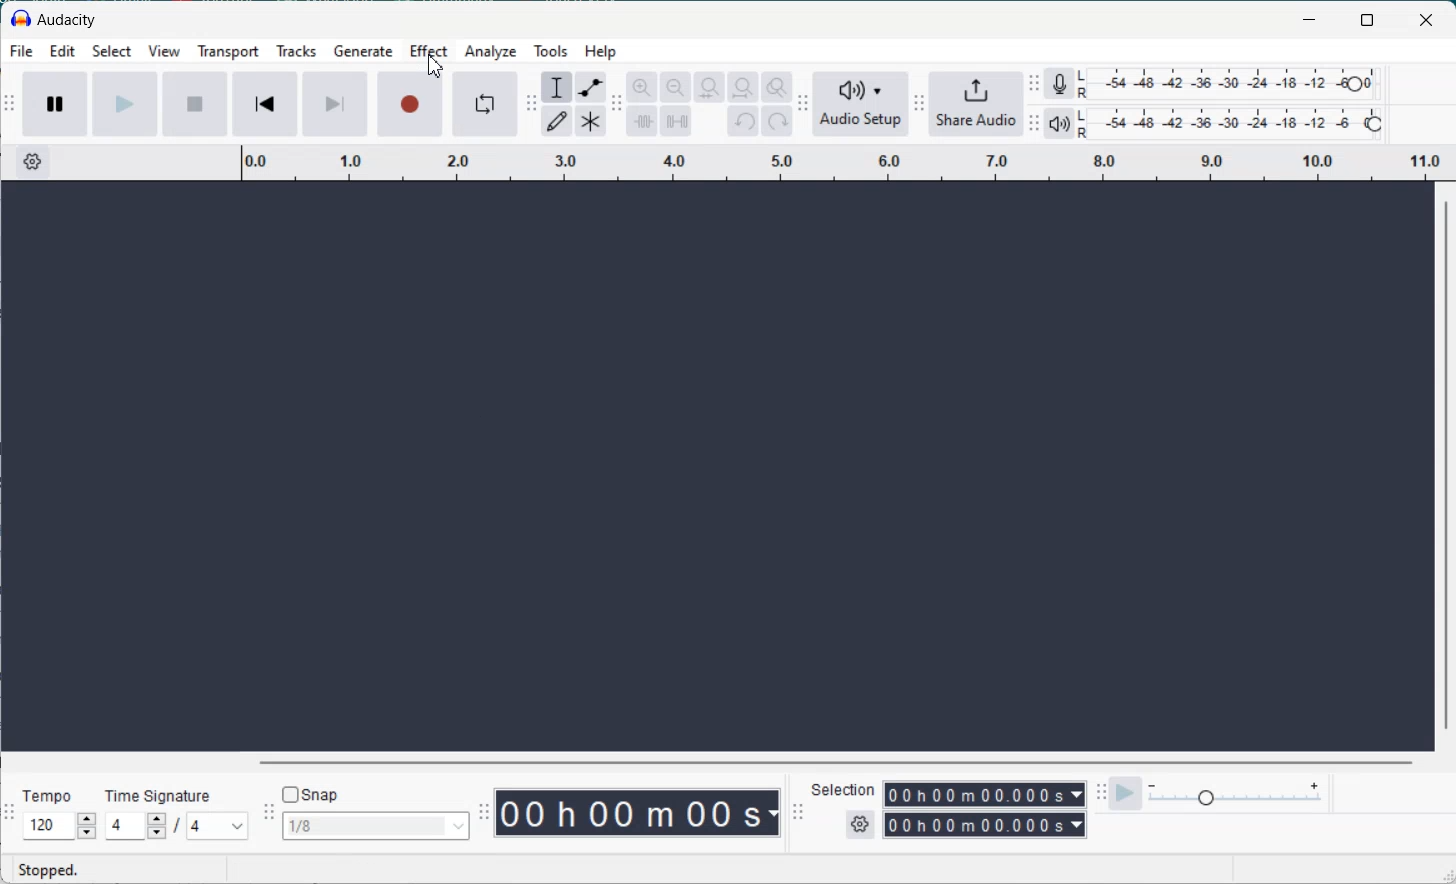 This screenshot has height=884, width=1456. Describe the element at coordinates (1230, 125) in the screenshot. I see `Playback level 100%` at that location.